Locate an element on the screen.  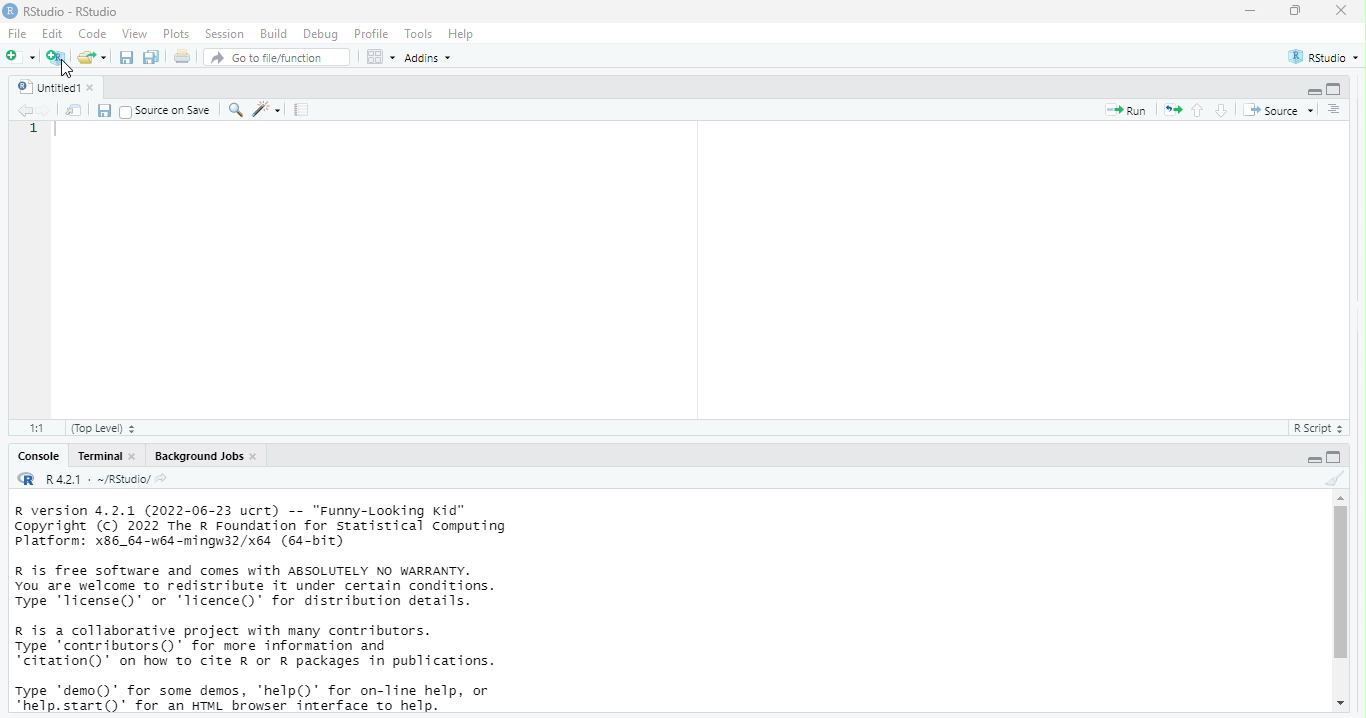
(Top level) is located at coordinates (108, 428).